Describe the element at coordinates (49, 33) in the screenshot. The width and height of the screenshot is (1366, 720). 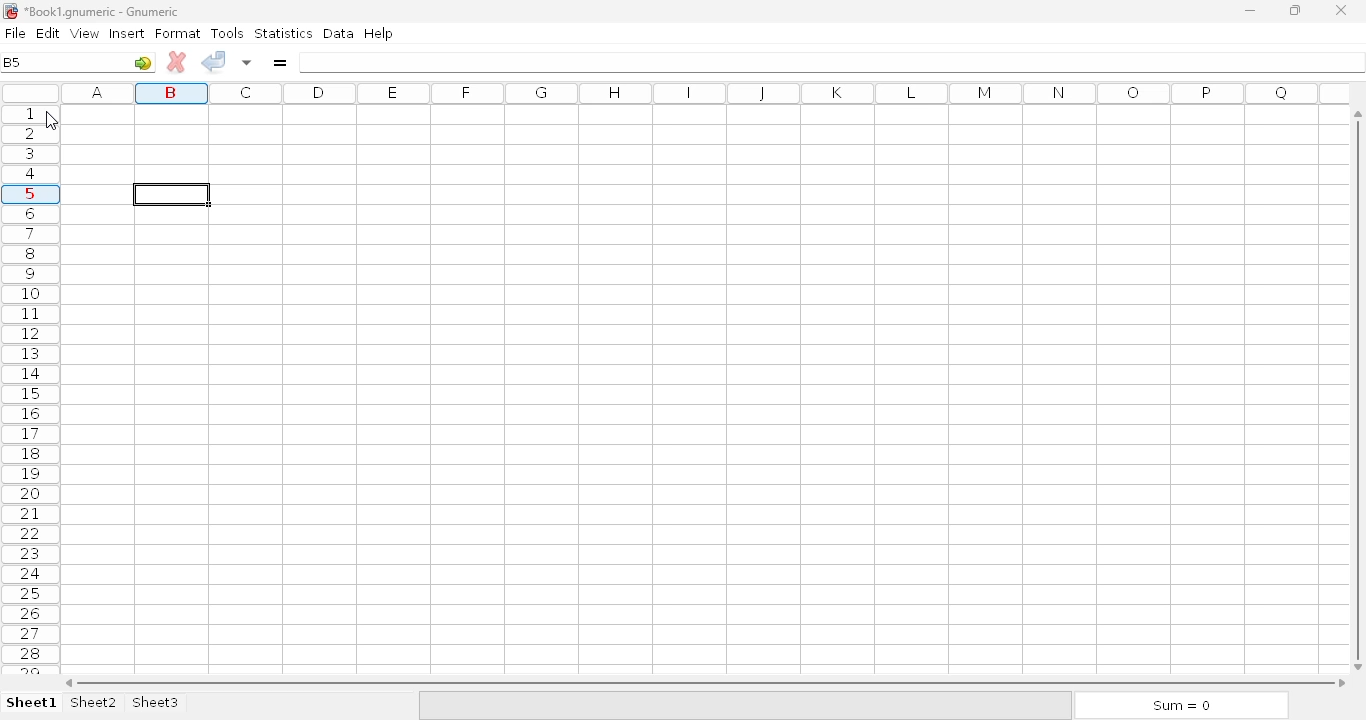
I see `edit` at that location.